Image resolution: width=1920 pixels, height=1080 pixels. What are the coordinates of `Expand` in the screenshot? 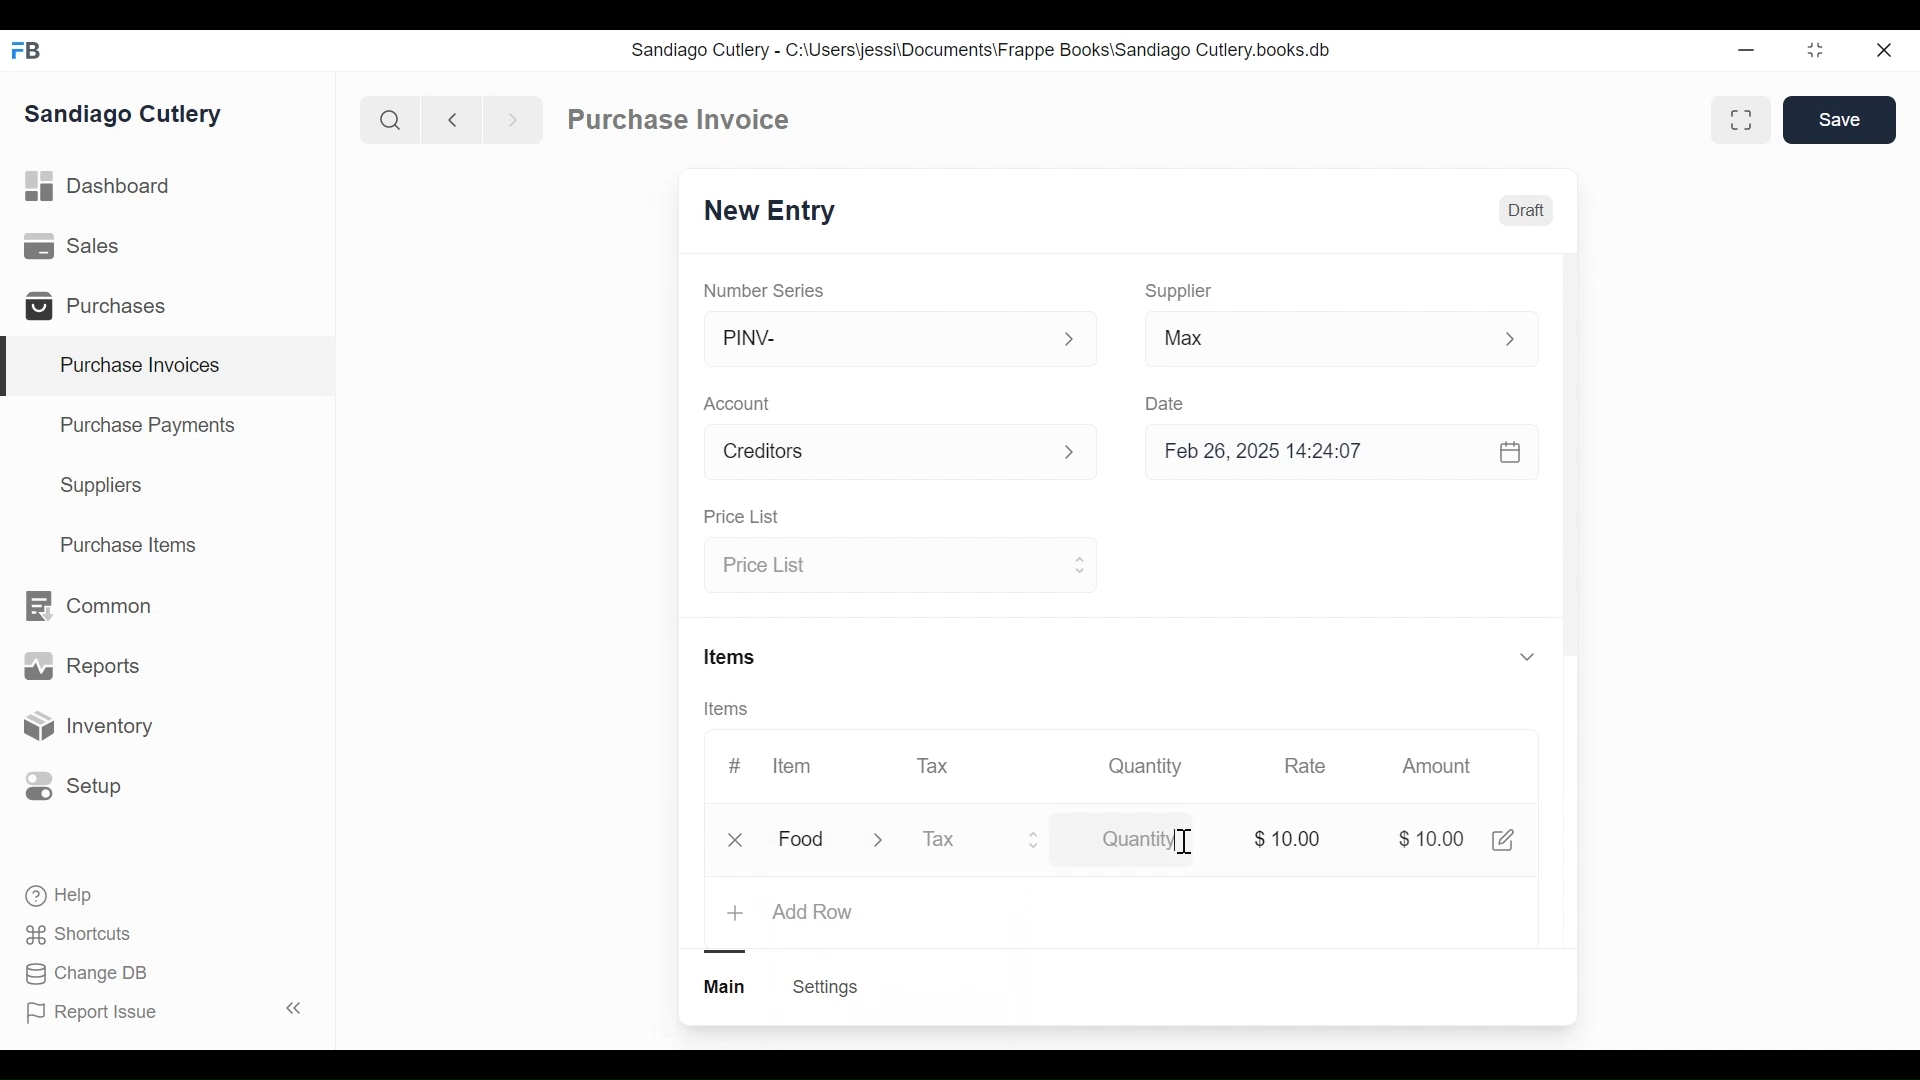 It's located at (1526, 655).